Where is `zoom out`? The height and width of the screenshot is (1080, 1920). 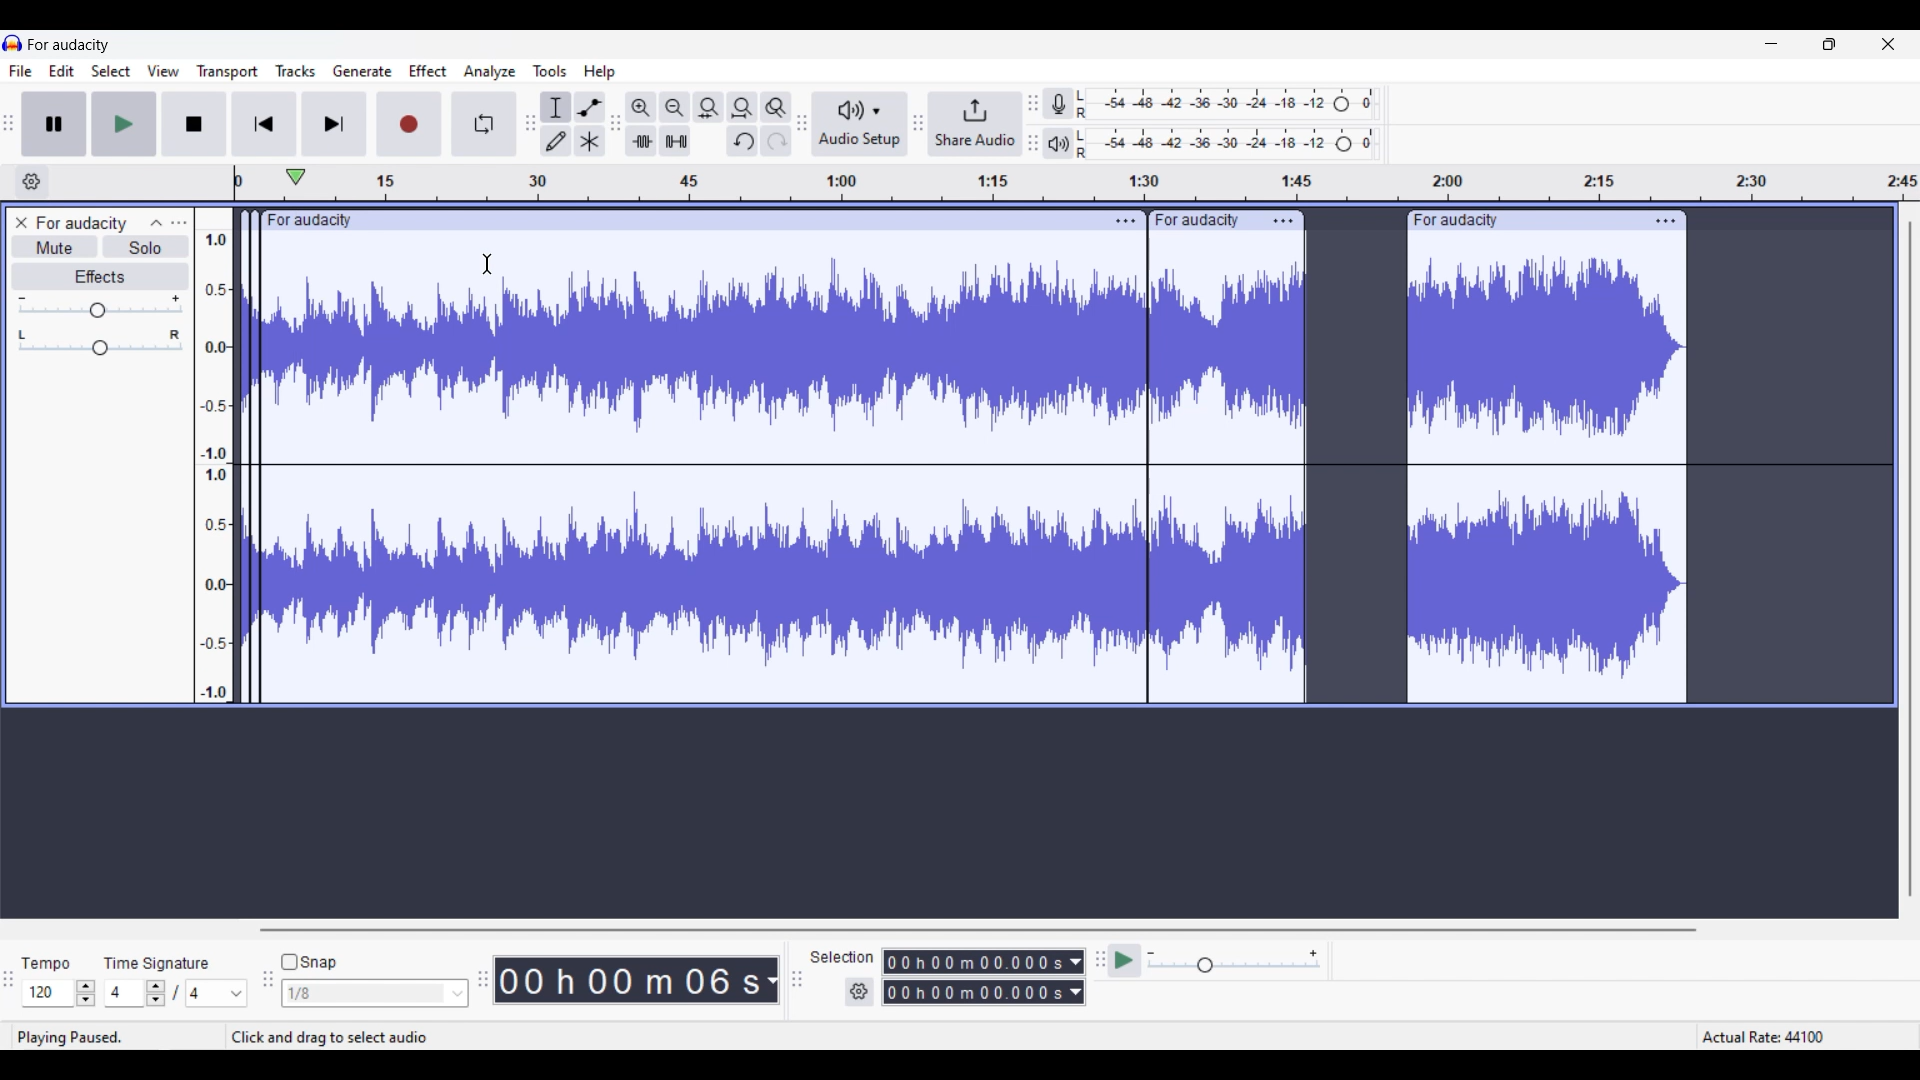 zoom out is located at coordinates (675, 107).